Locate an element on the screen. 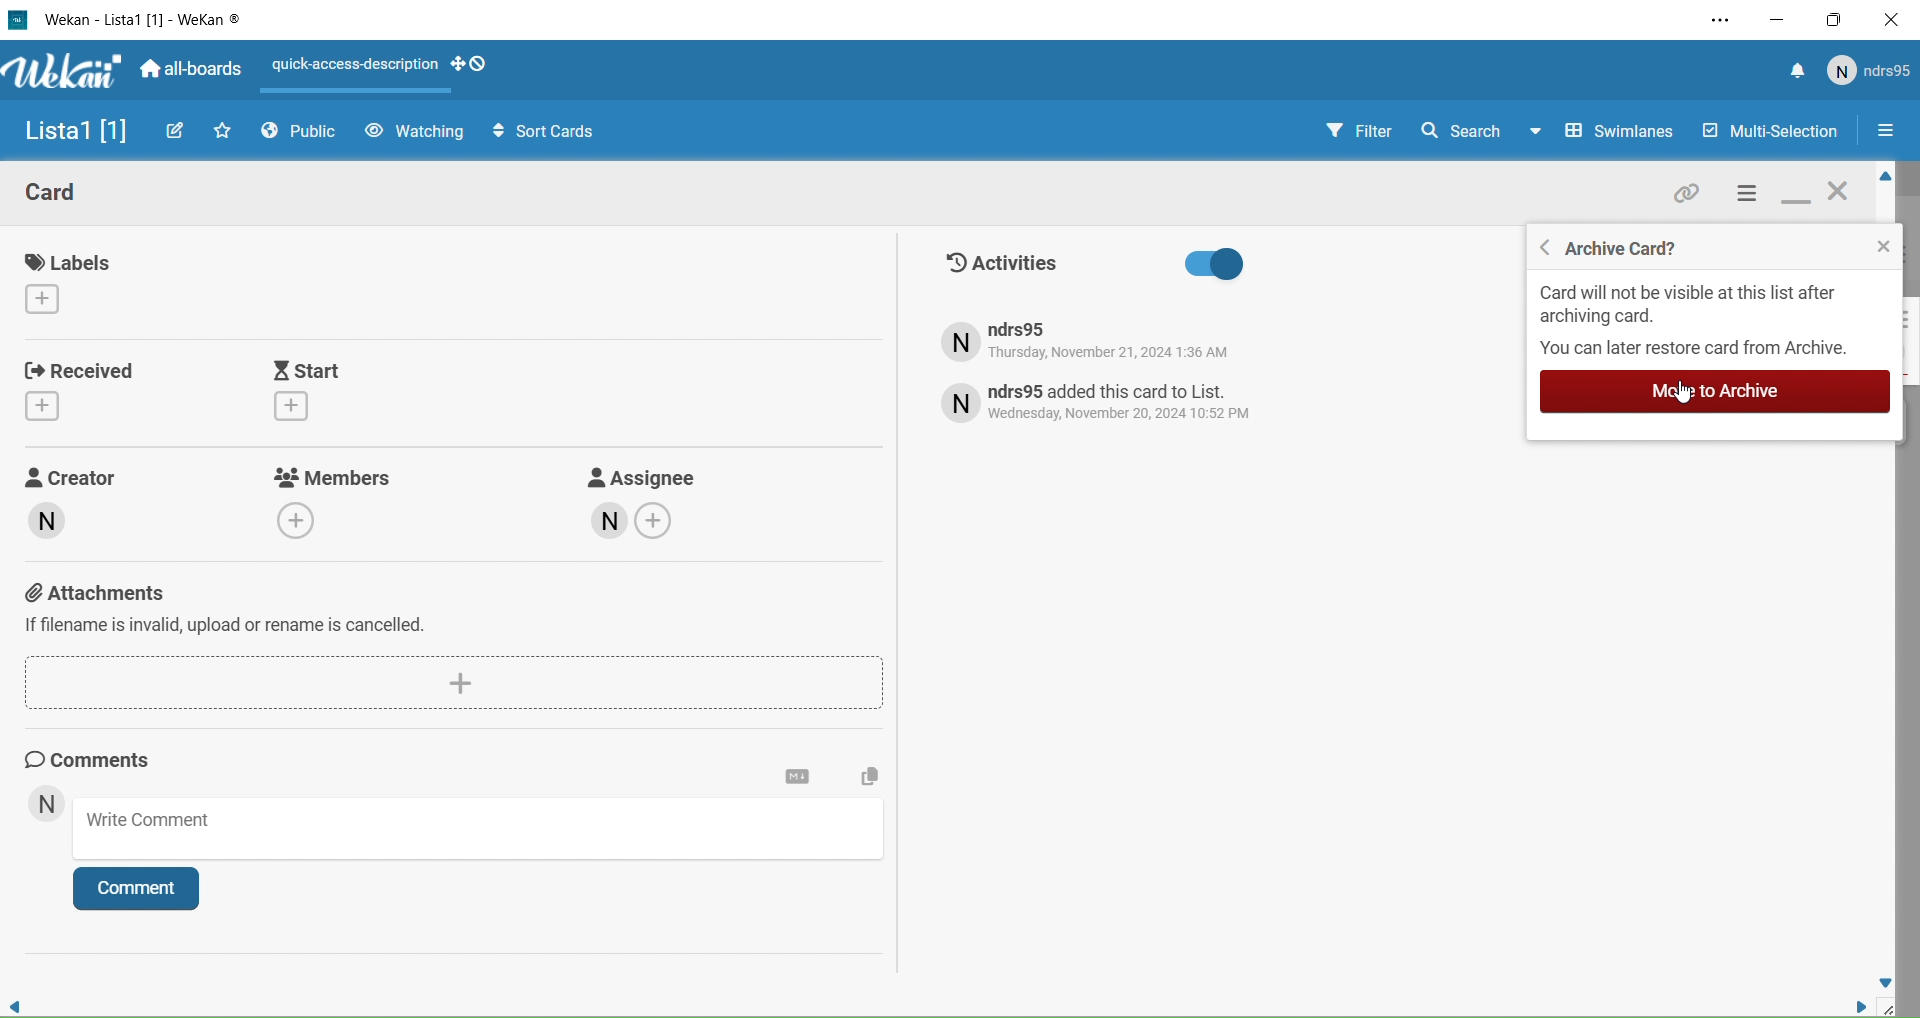  Card is located at coordinates (799, 776).